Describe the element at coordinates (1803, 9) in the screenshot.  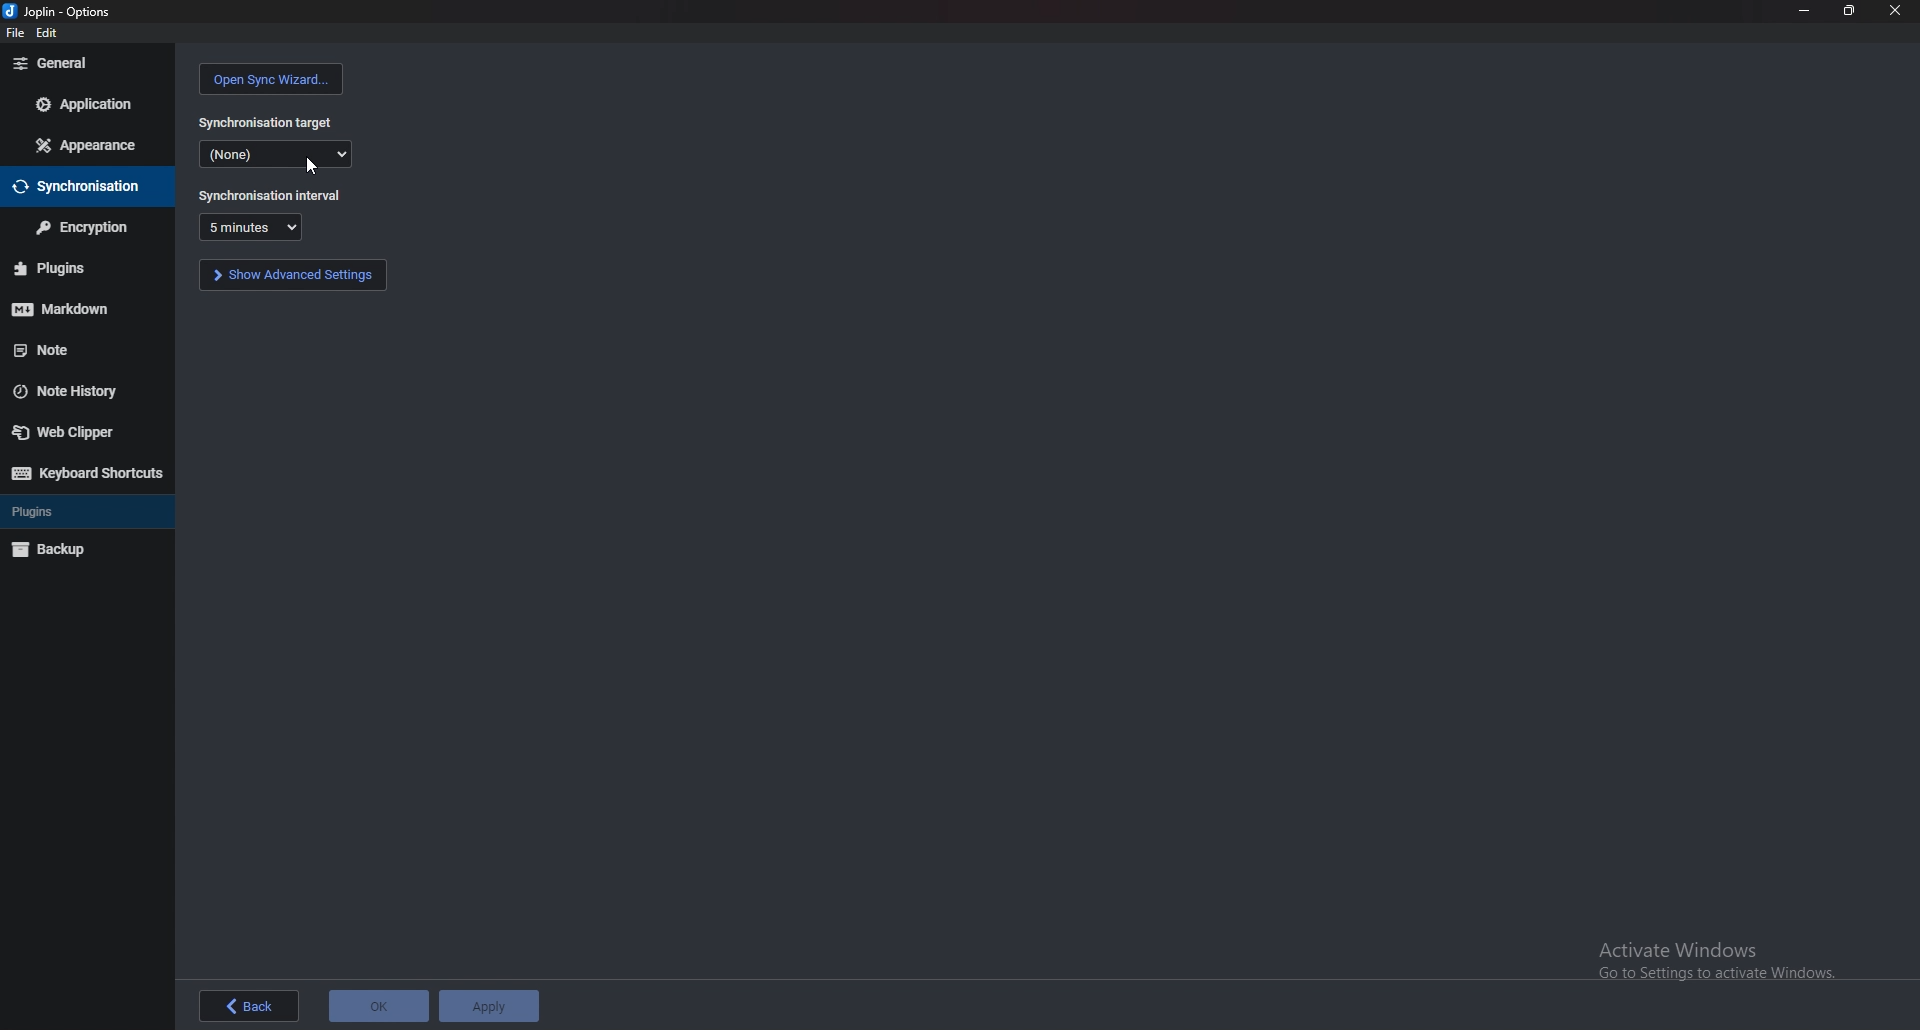
I see `minimize` at that location.